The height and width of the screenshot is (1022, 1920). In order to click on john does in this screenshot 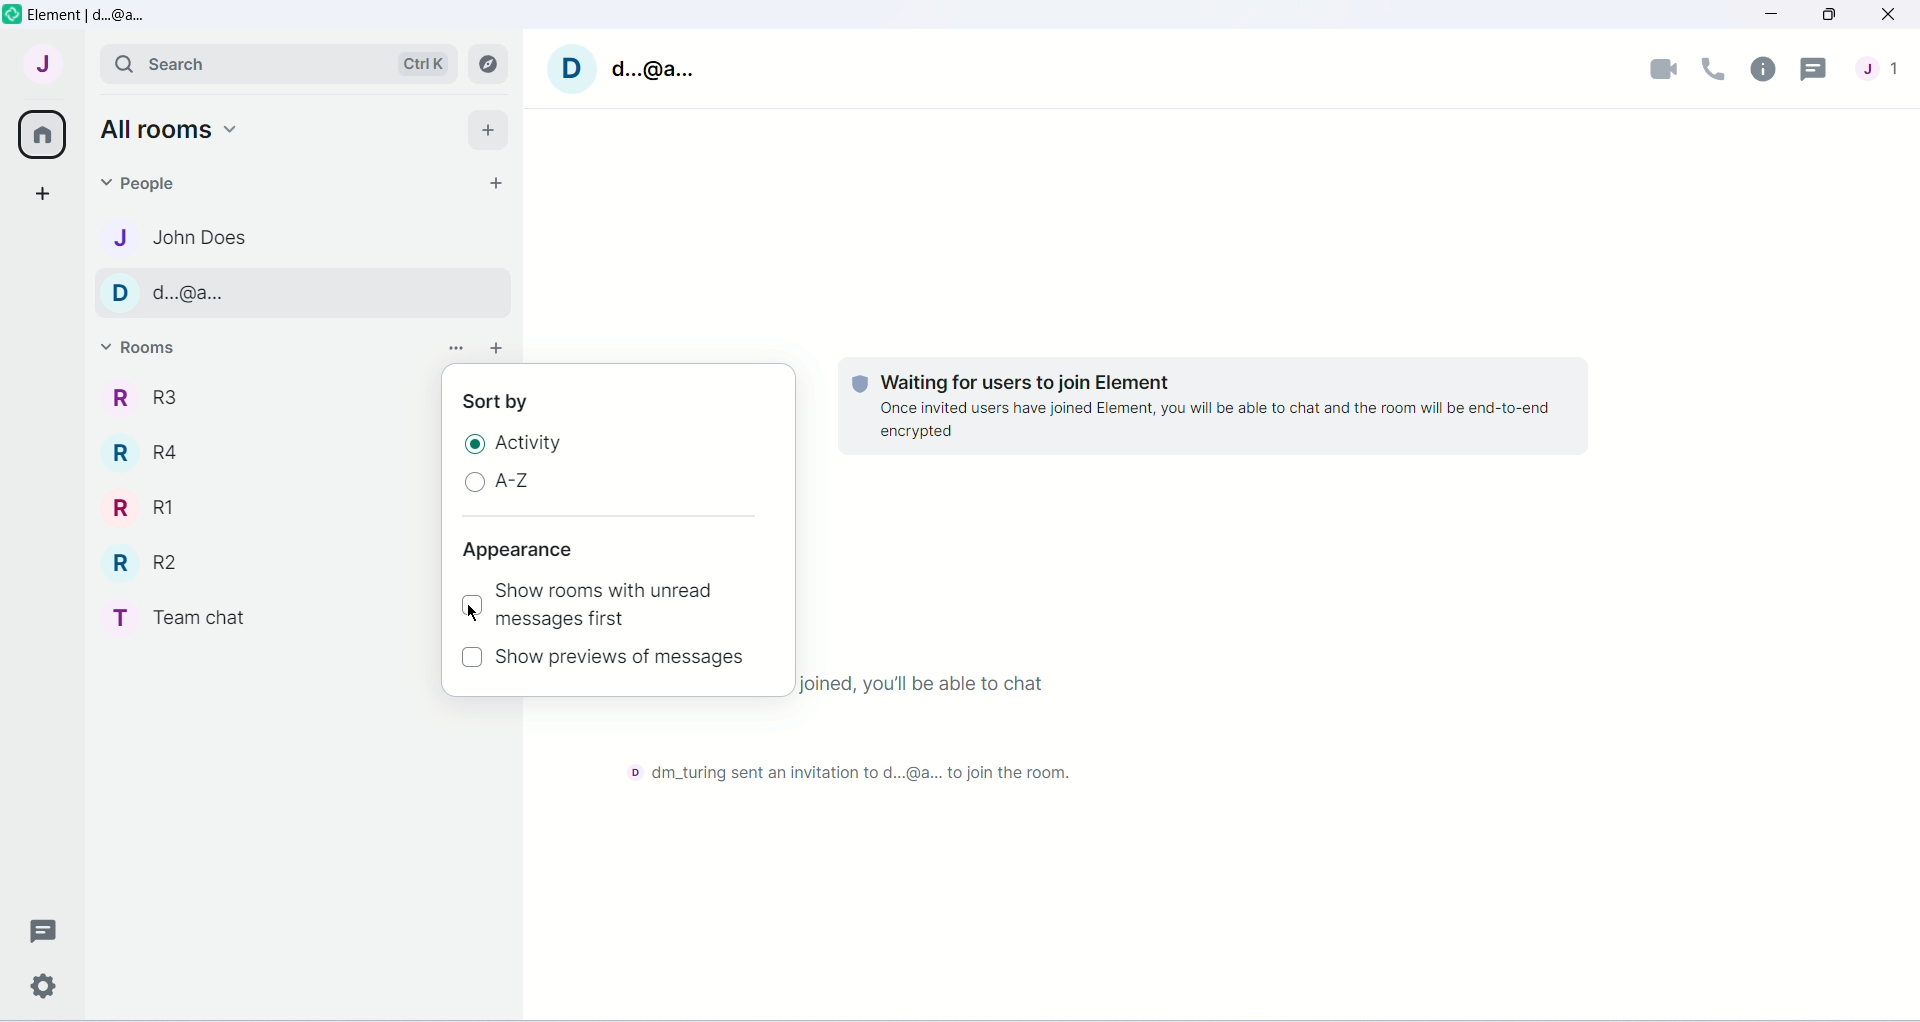, I will do `click(195, 240)`.